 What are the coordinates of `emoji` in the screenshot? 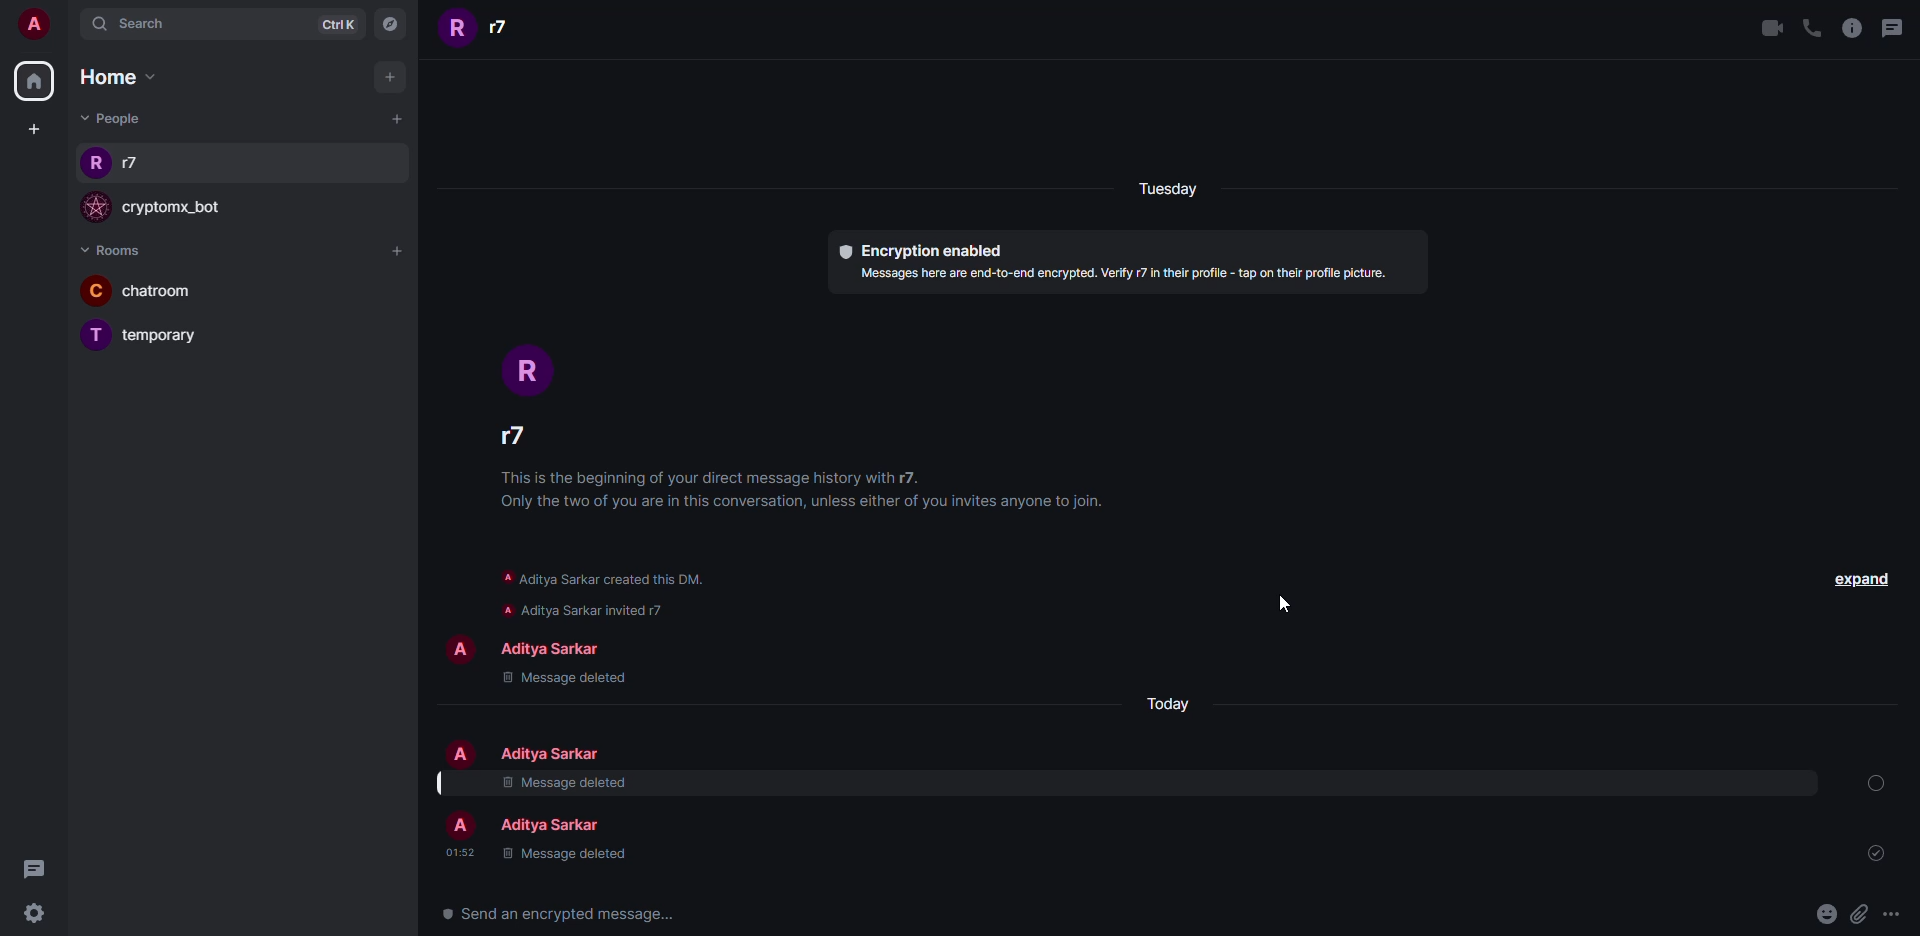 It's located at (1825, 912).